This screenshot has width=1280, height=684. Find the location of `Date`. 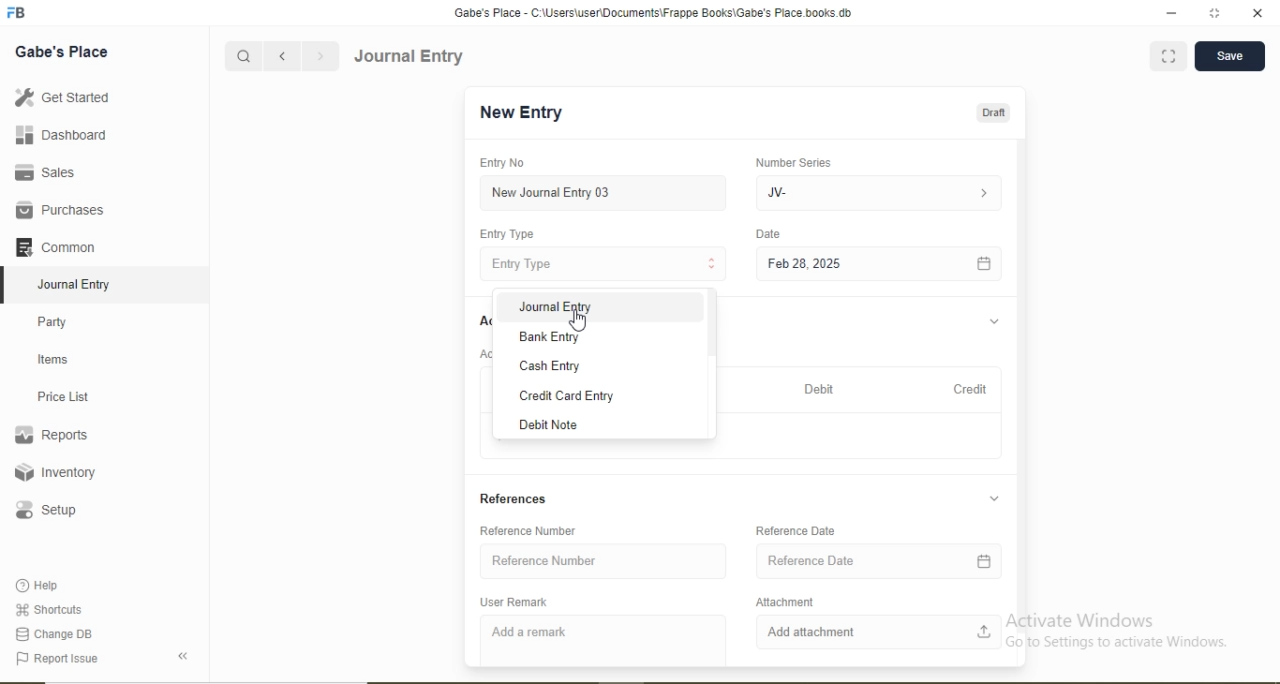

Date is located at coordinates (767, 233).